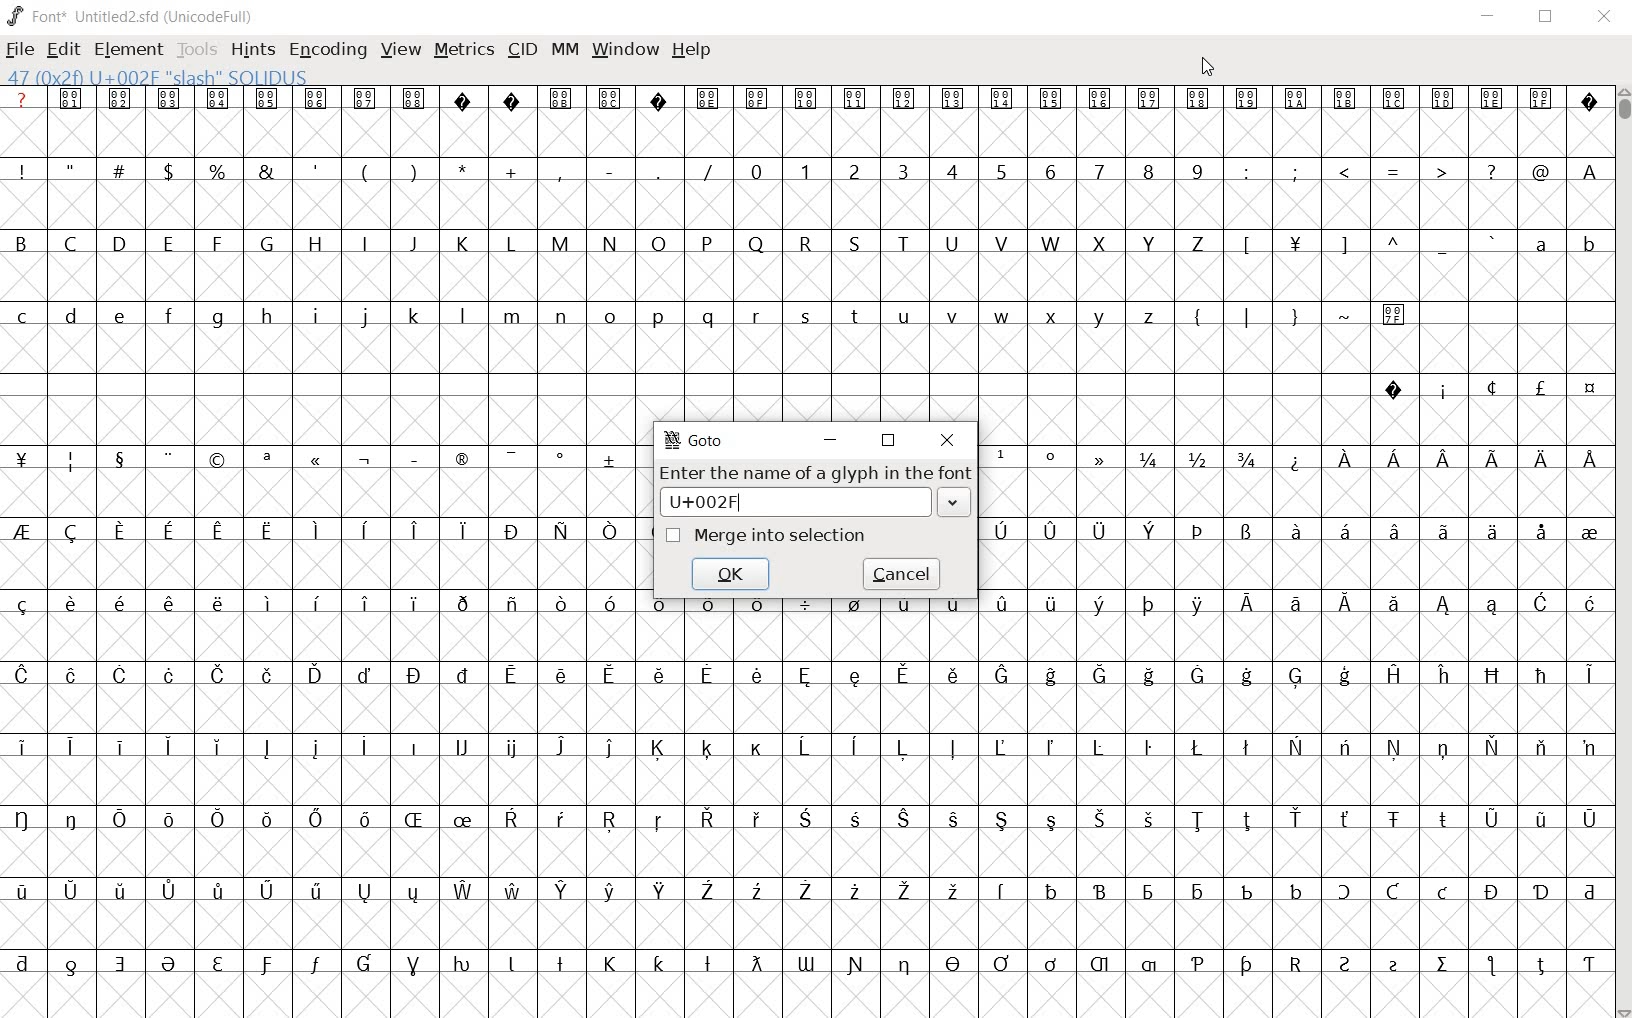 The height and width of the screenshot is (1018, 1632). I want to click on CURSOR, so click(1207, 68).